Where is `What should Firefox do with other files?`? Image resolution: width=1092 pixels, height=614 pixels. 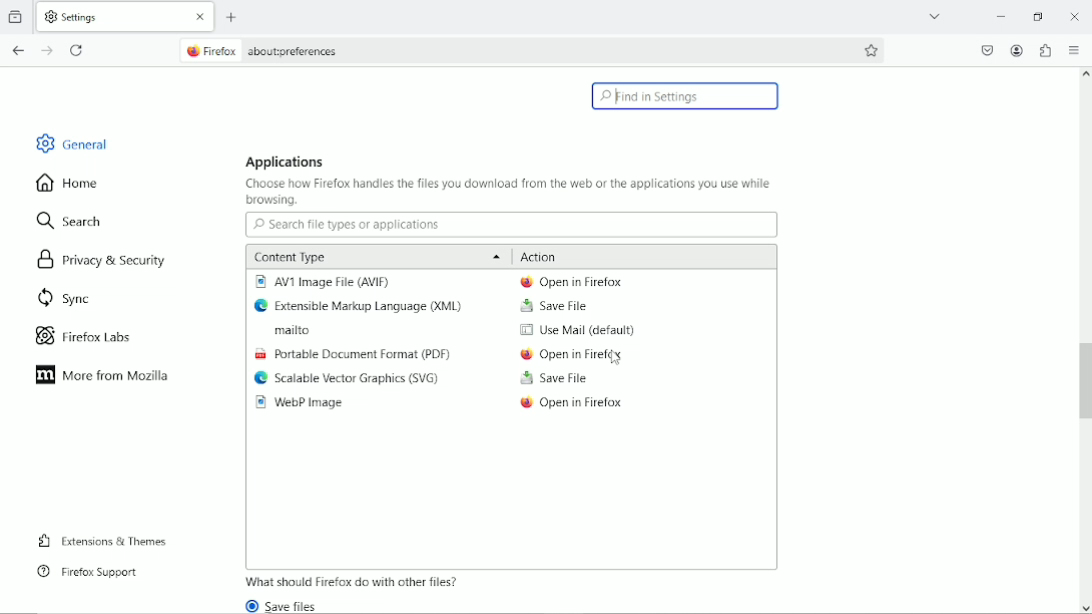 What should Firefox do with other files? is located at coordinates (353, 581).